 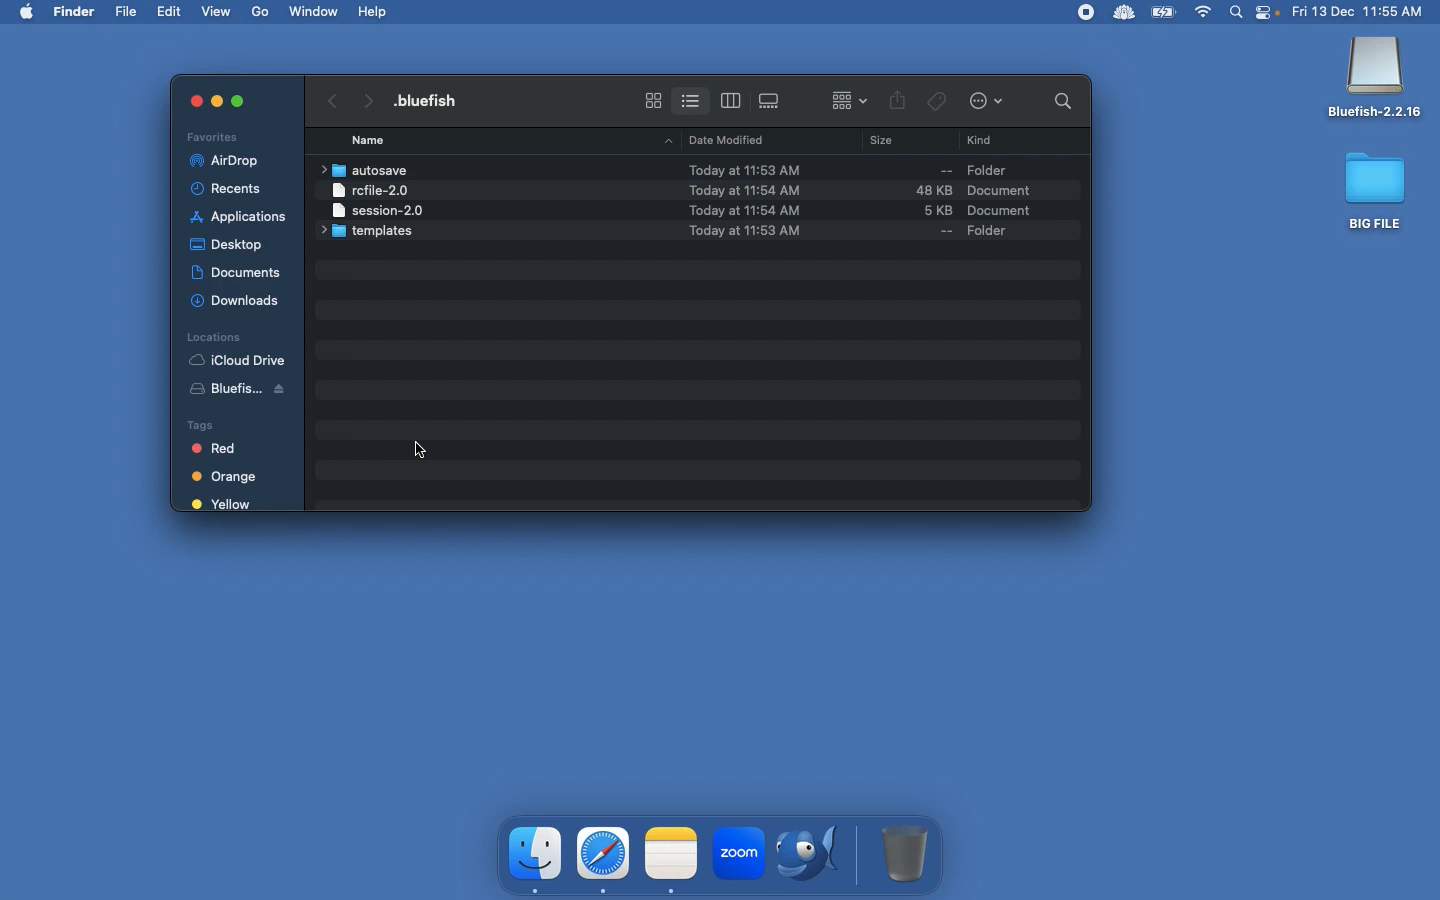 I want to click on red, so click(x=225, y=450).